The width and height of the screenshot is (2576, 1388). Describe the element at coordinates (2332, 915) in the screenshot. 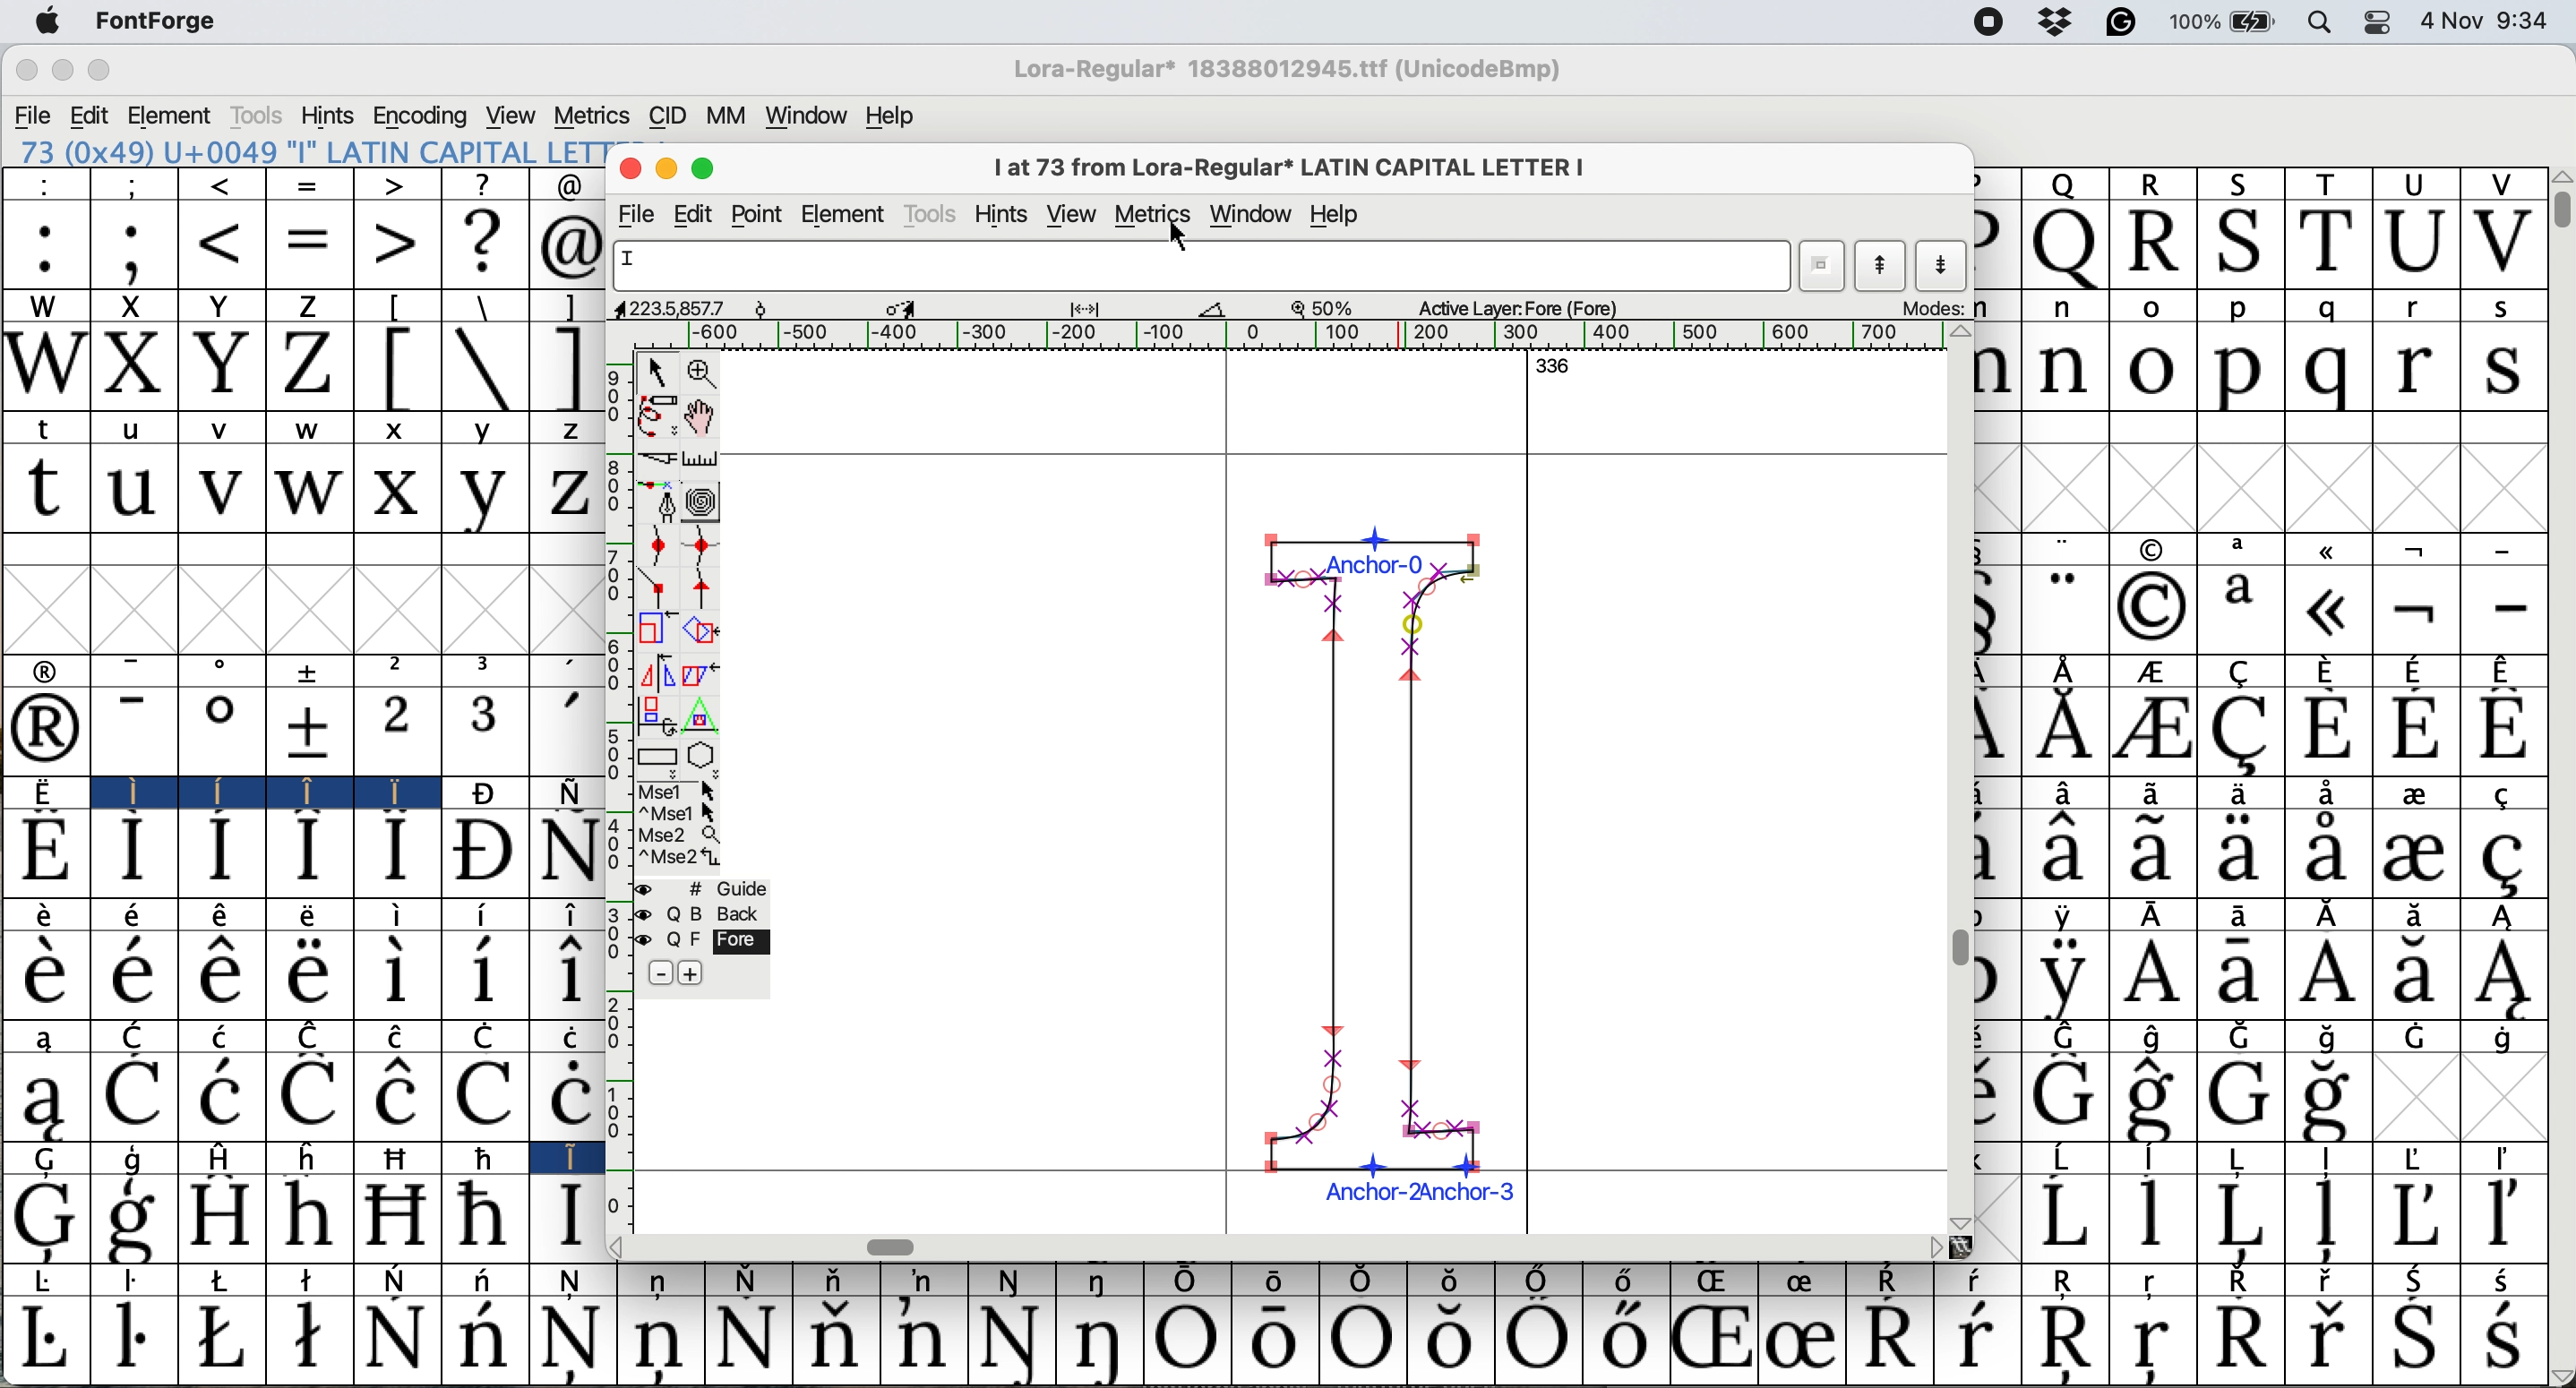

I see `Symbol` at that location.